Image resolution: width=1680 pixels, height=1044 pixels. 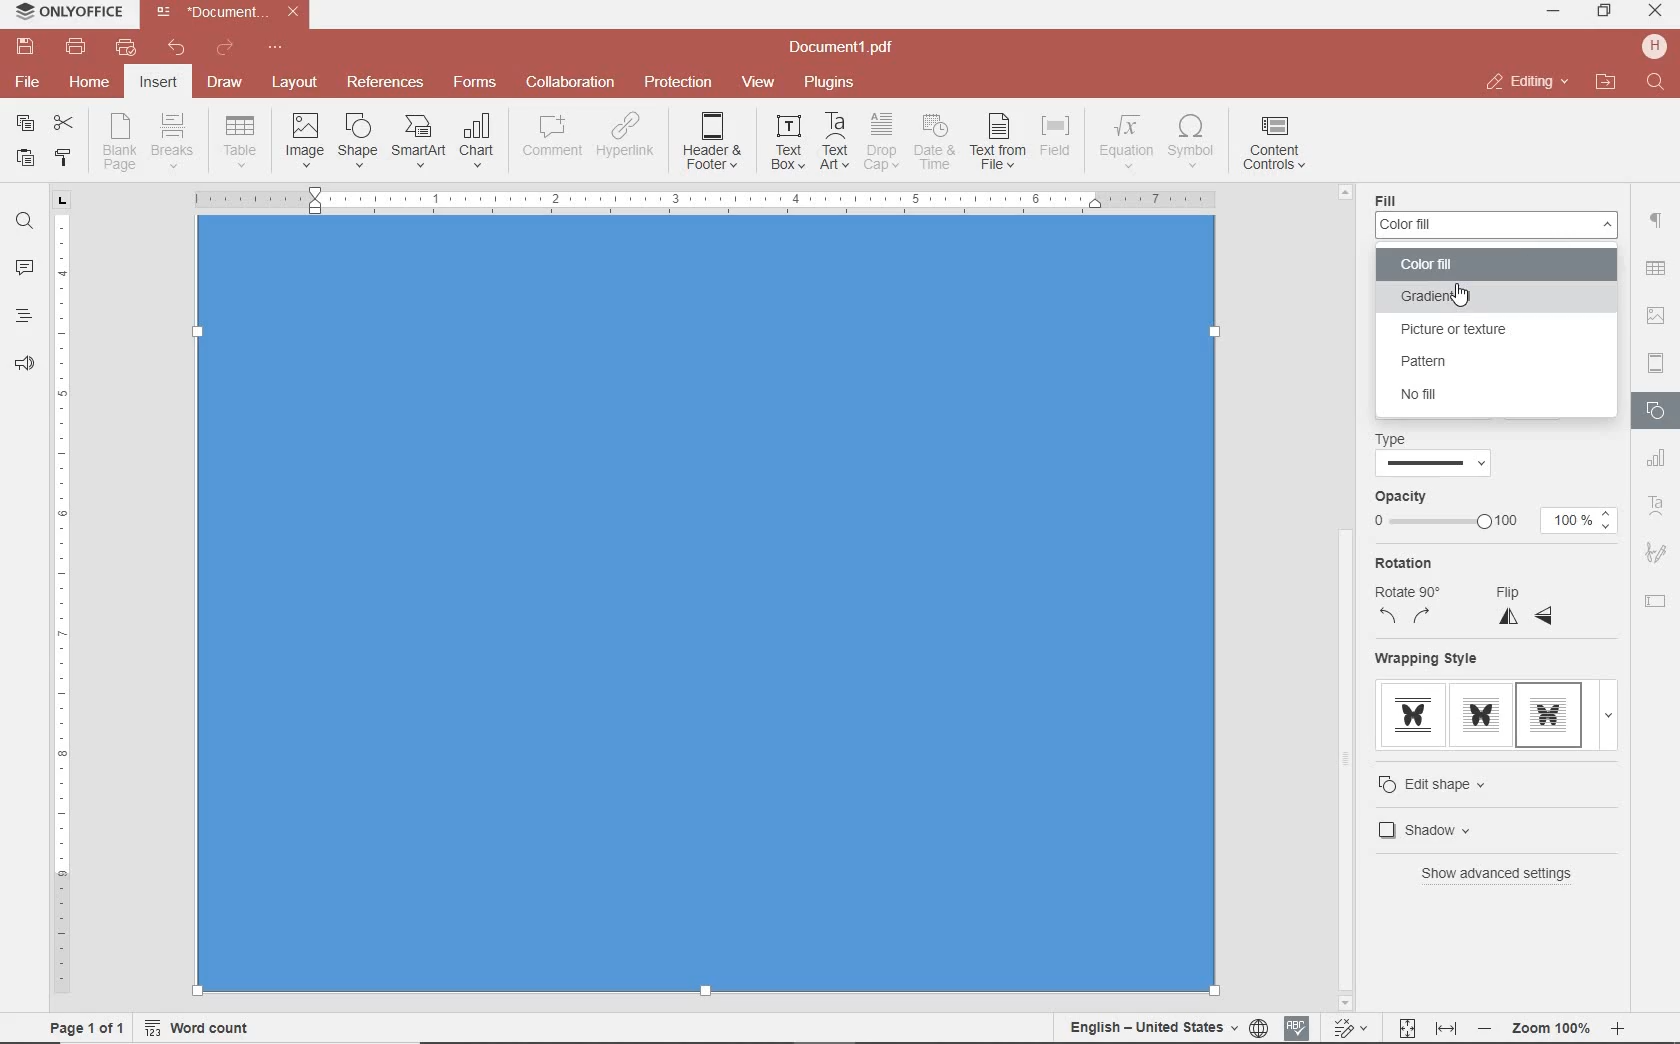 What do you see at coordinates (1530, 606) in the screenshot?
I see `FLIP` at bounding box center [1530, 606].